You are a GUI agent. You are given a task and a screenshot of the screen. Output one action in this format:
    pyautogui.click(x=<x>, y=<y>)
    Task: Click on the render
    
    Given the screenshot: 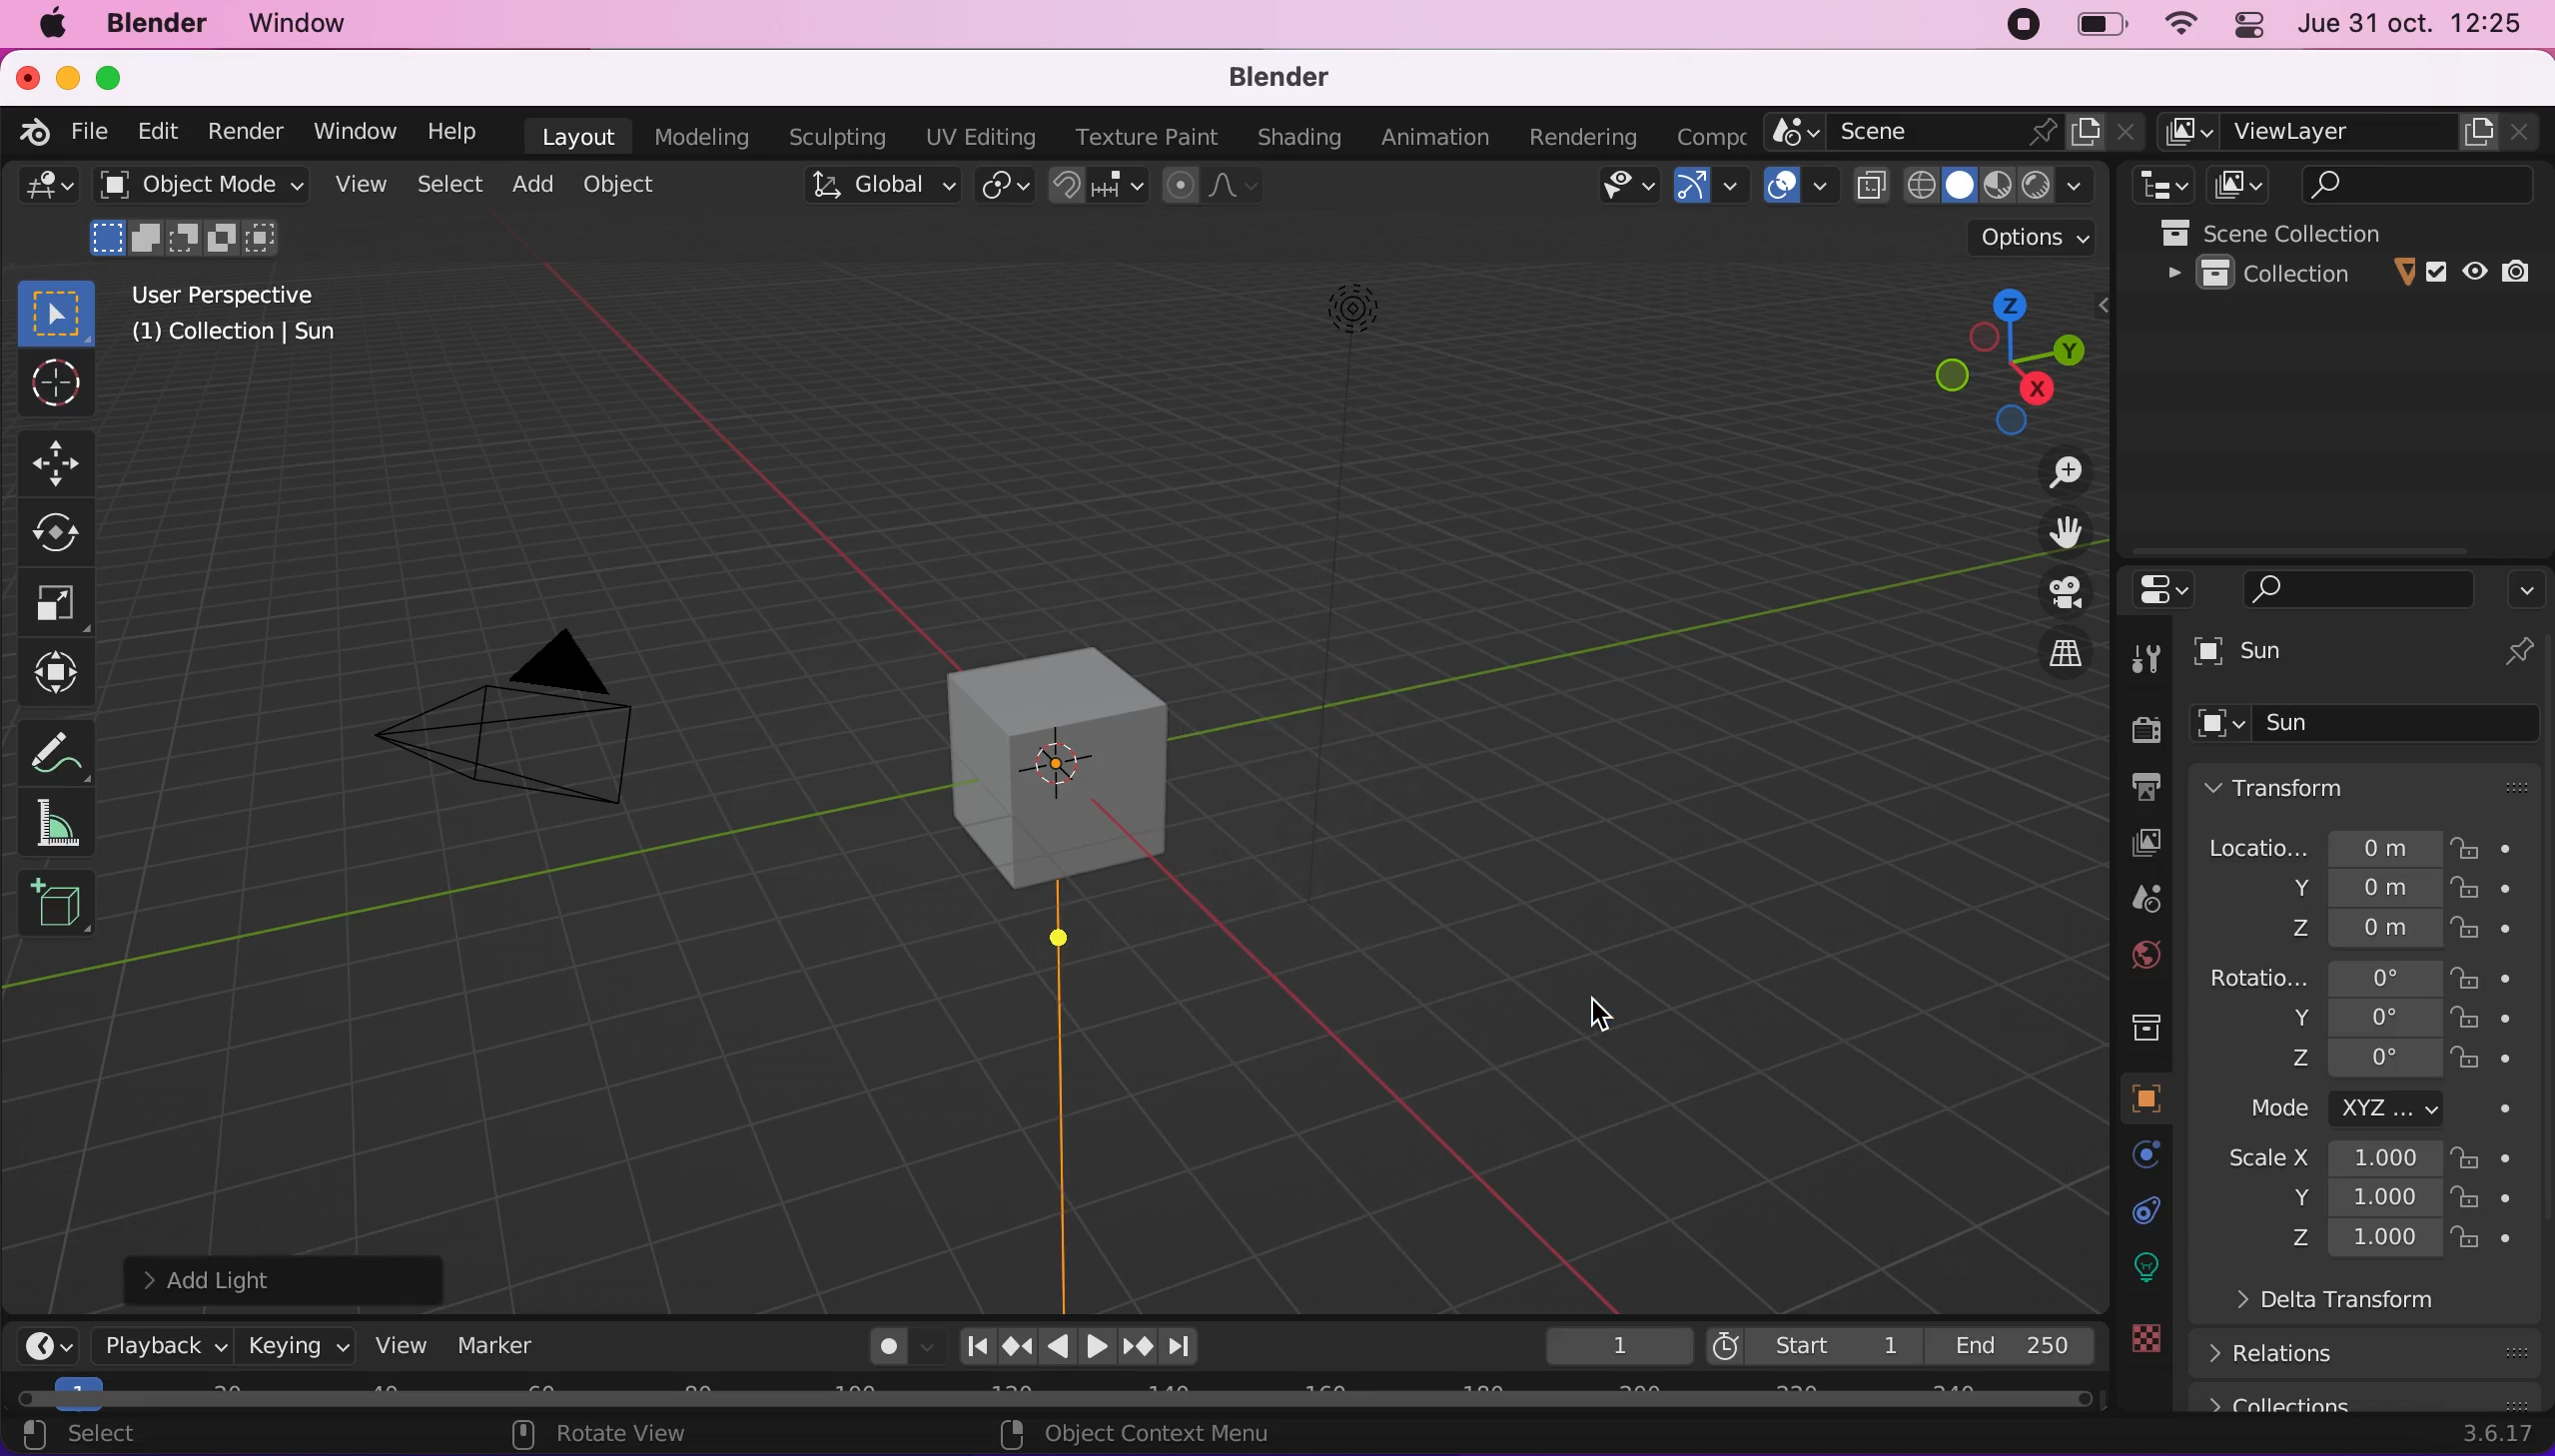 What is the action you would take?
    pyautogui.click(x=243, y=131)
    